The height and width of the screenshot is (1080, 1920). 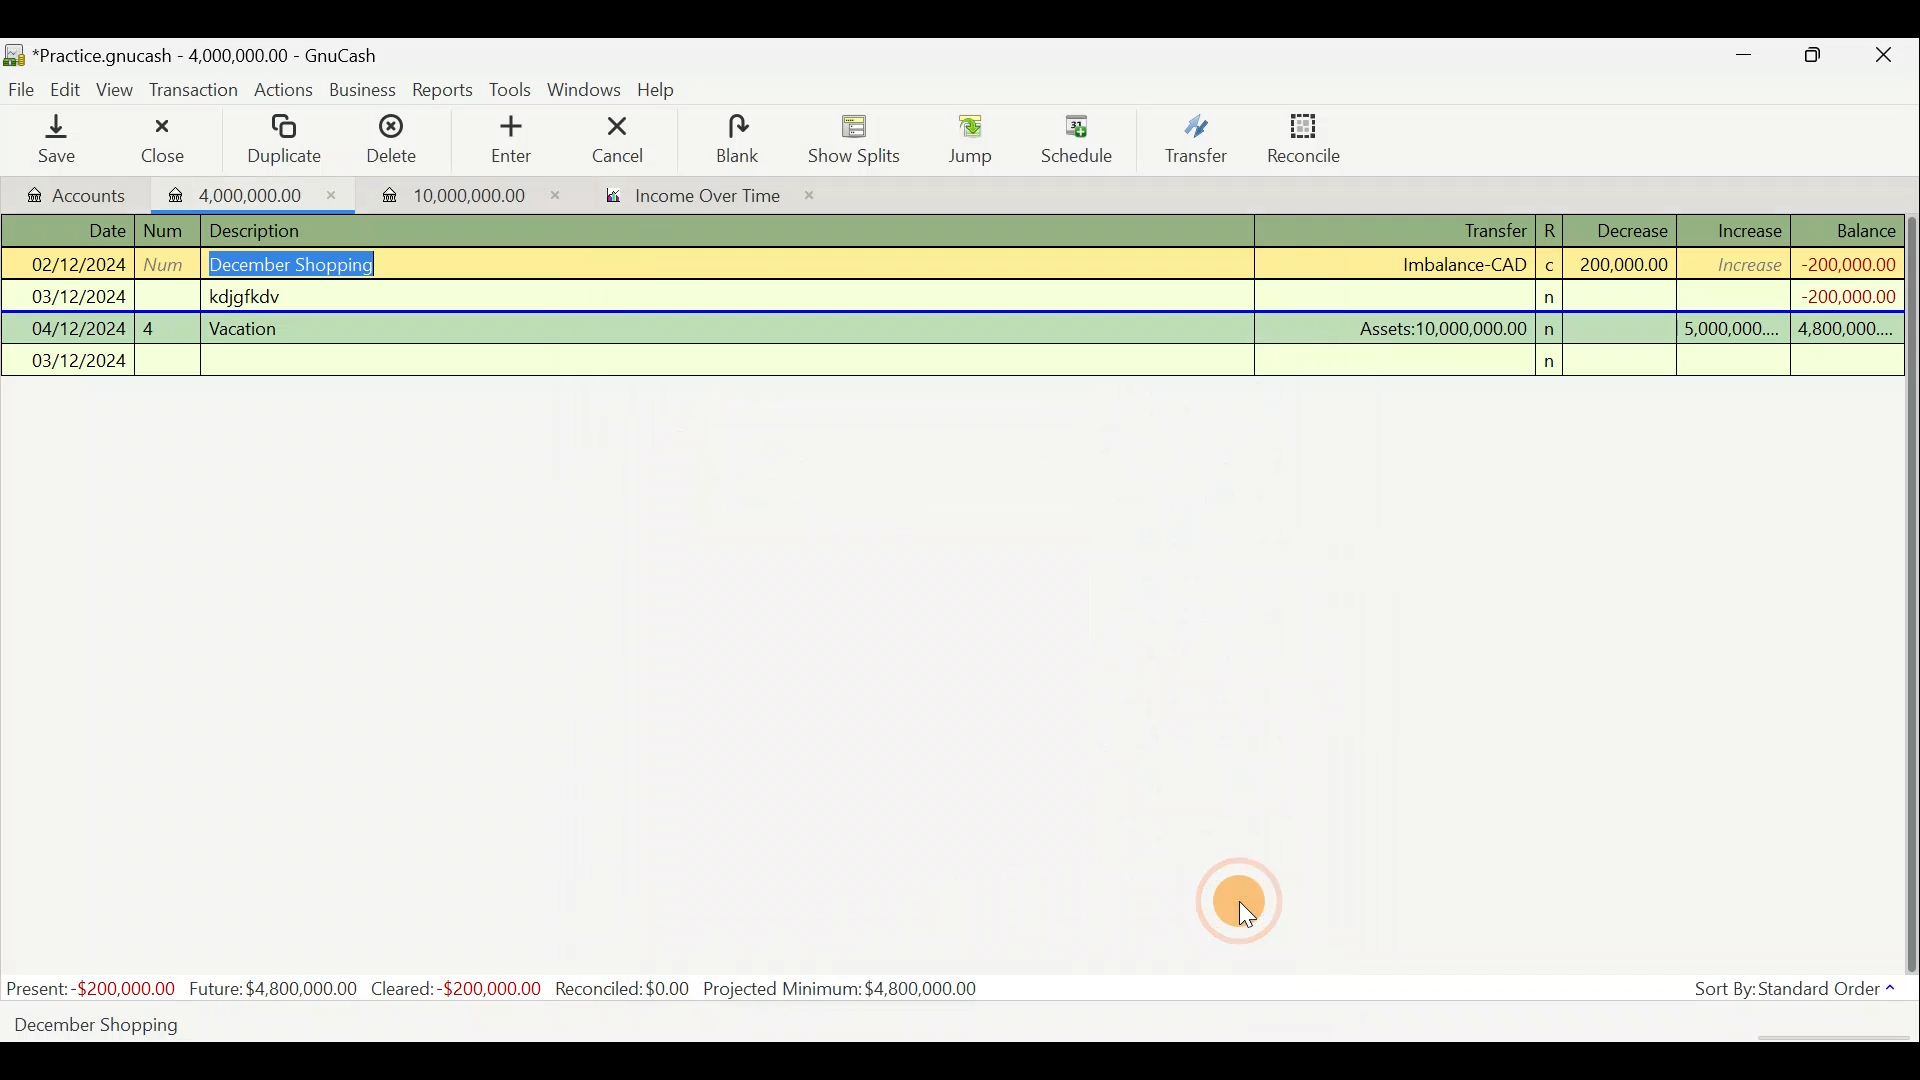 I want to click on Imported transaction 2, so click(x=447, y=195).